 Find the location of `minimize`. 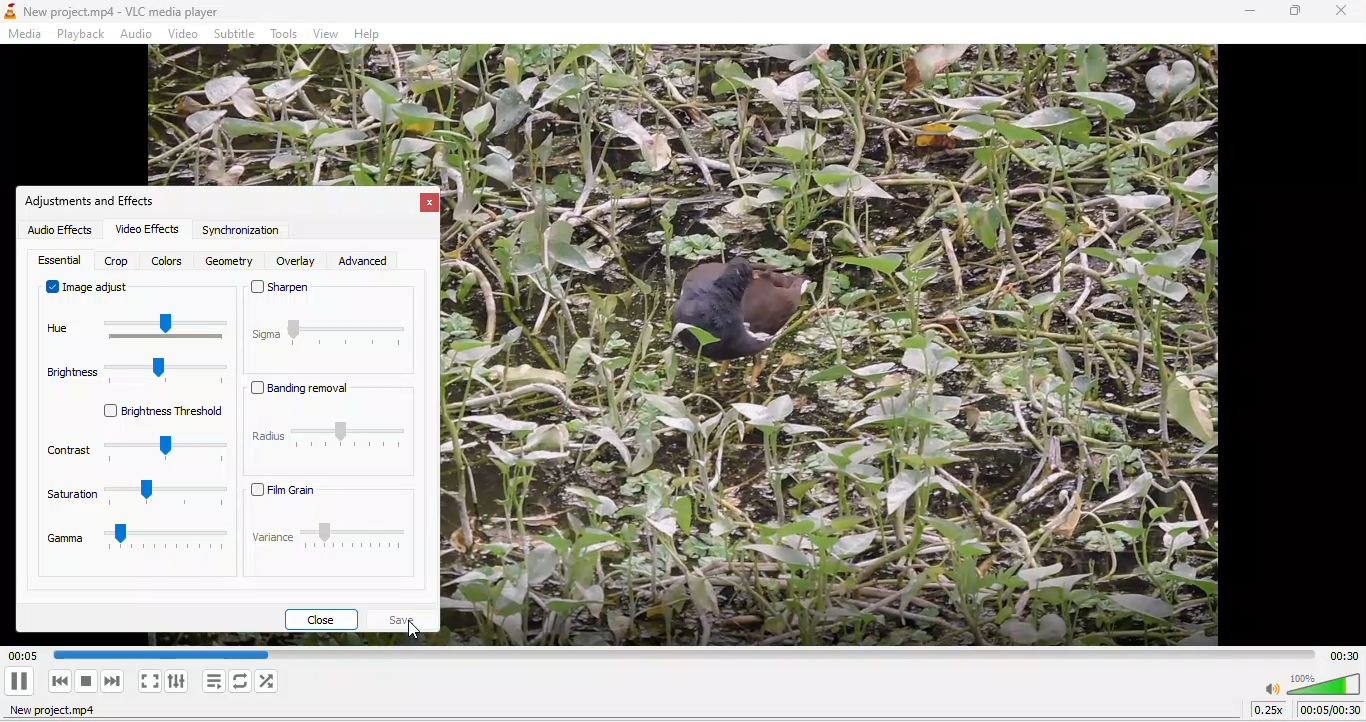

minimize is located at coordinates (1250, 12).